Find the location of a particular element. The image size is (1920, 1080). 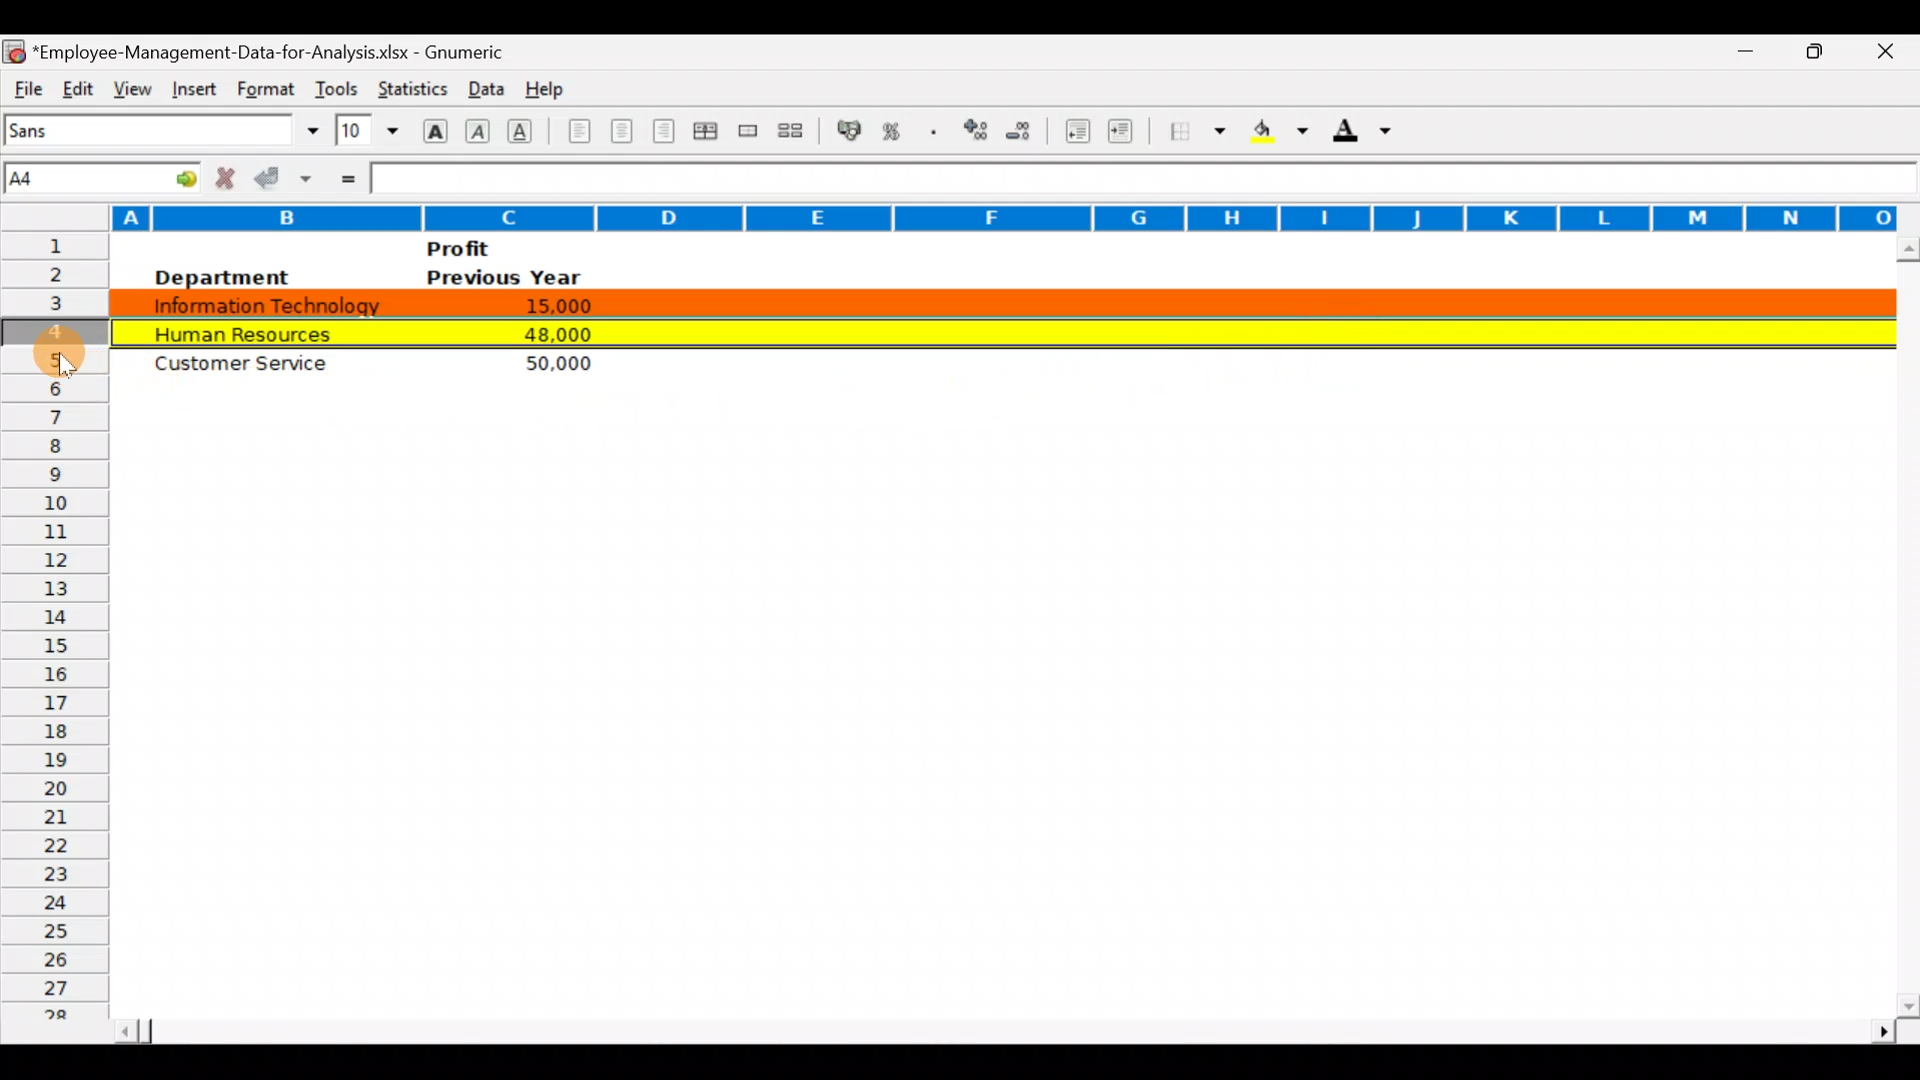

Insert is located at coordinates (191, 86).